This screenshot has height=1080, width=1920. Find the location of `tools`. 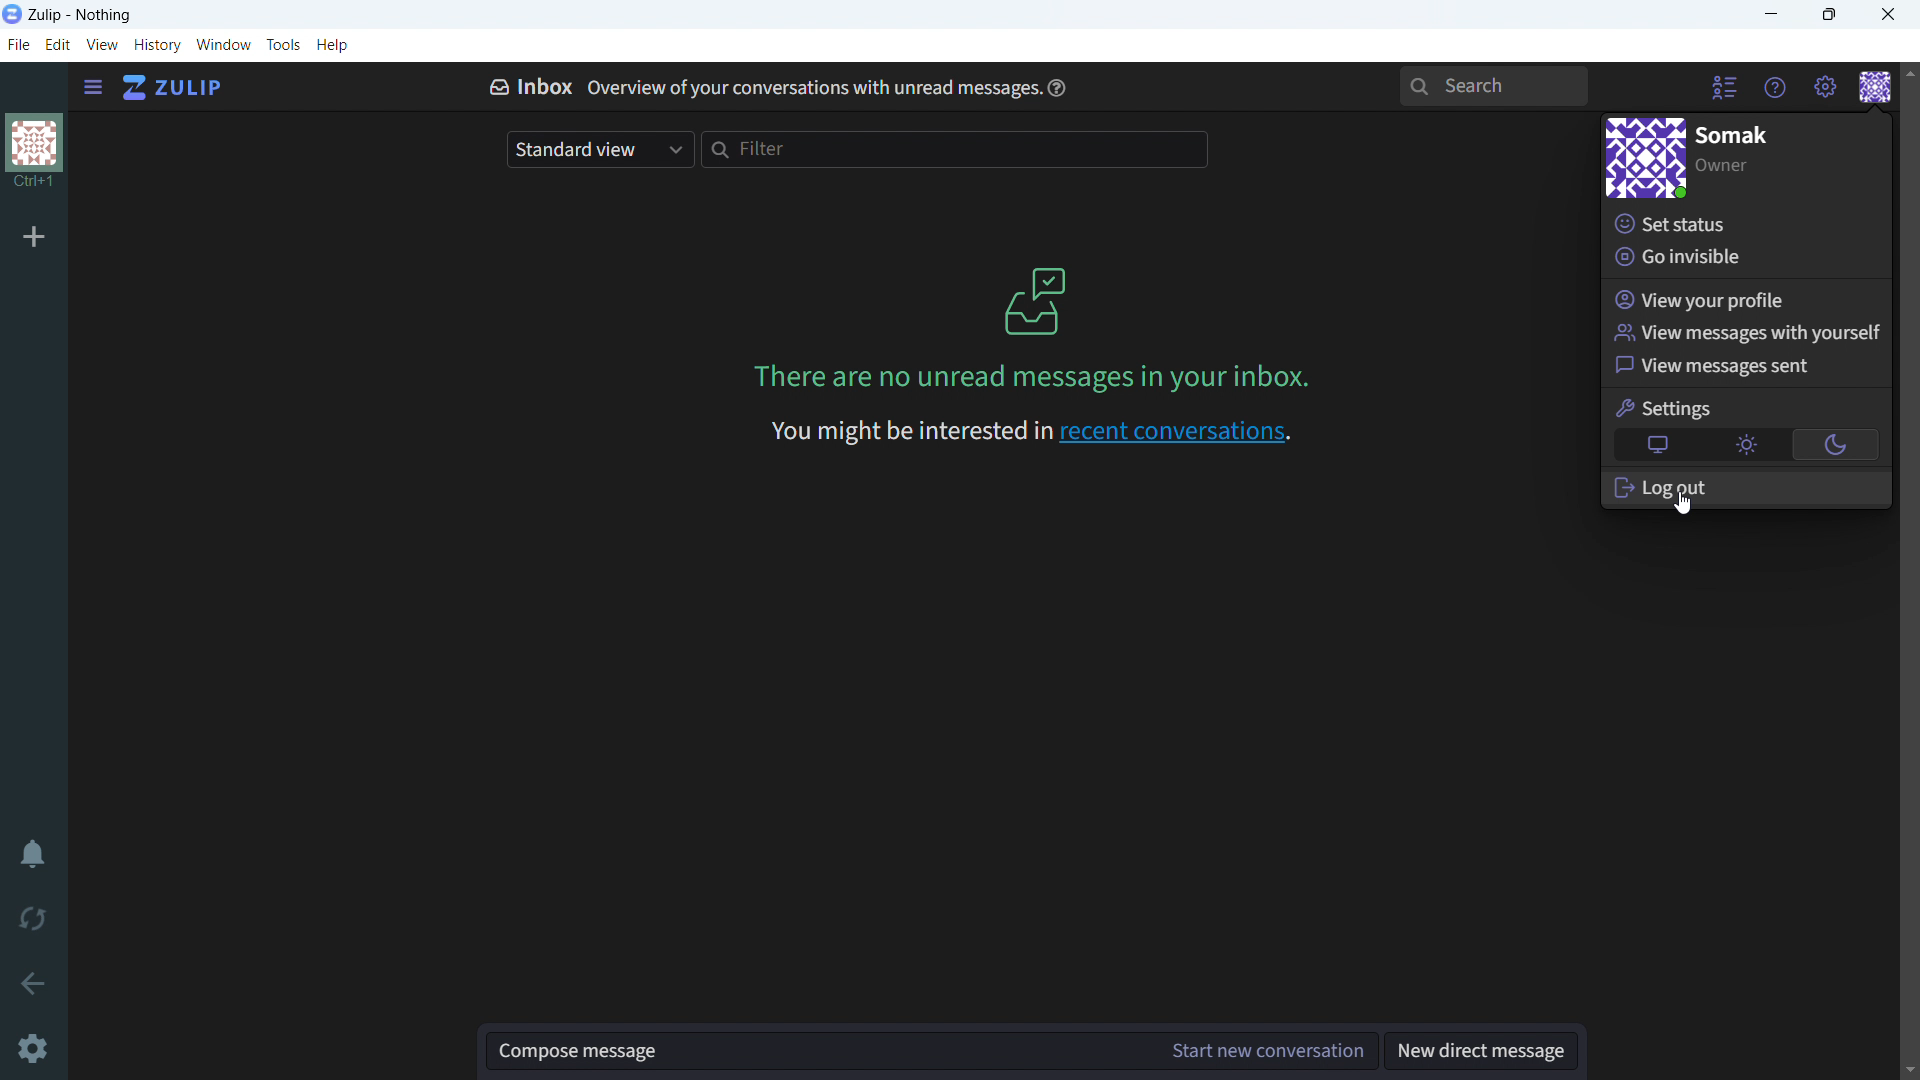

tools is located at coordinates (284, 44).